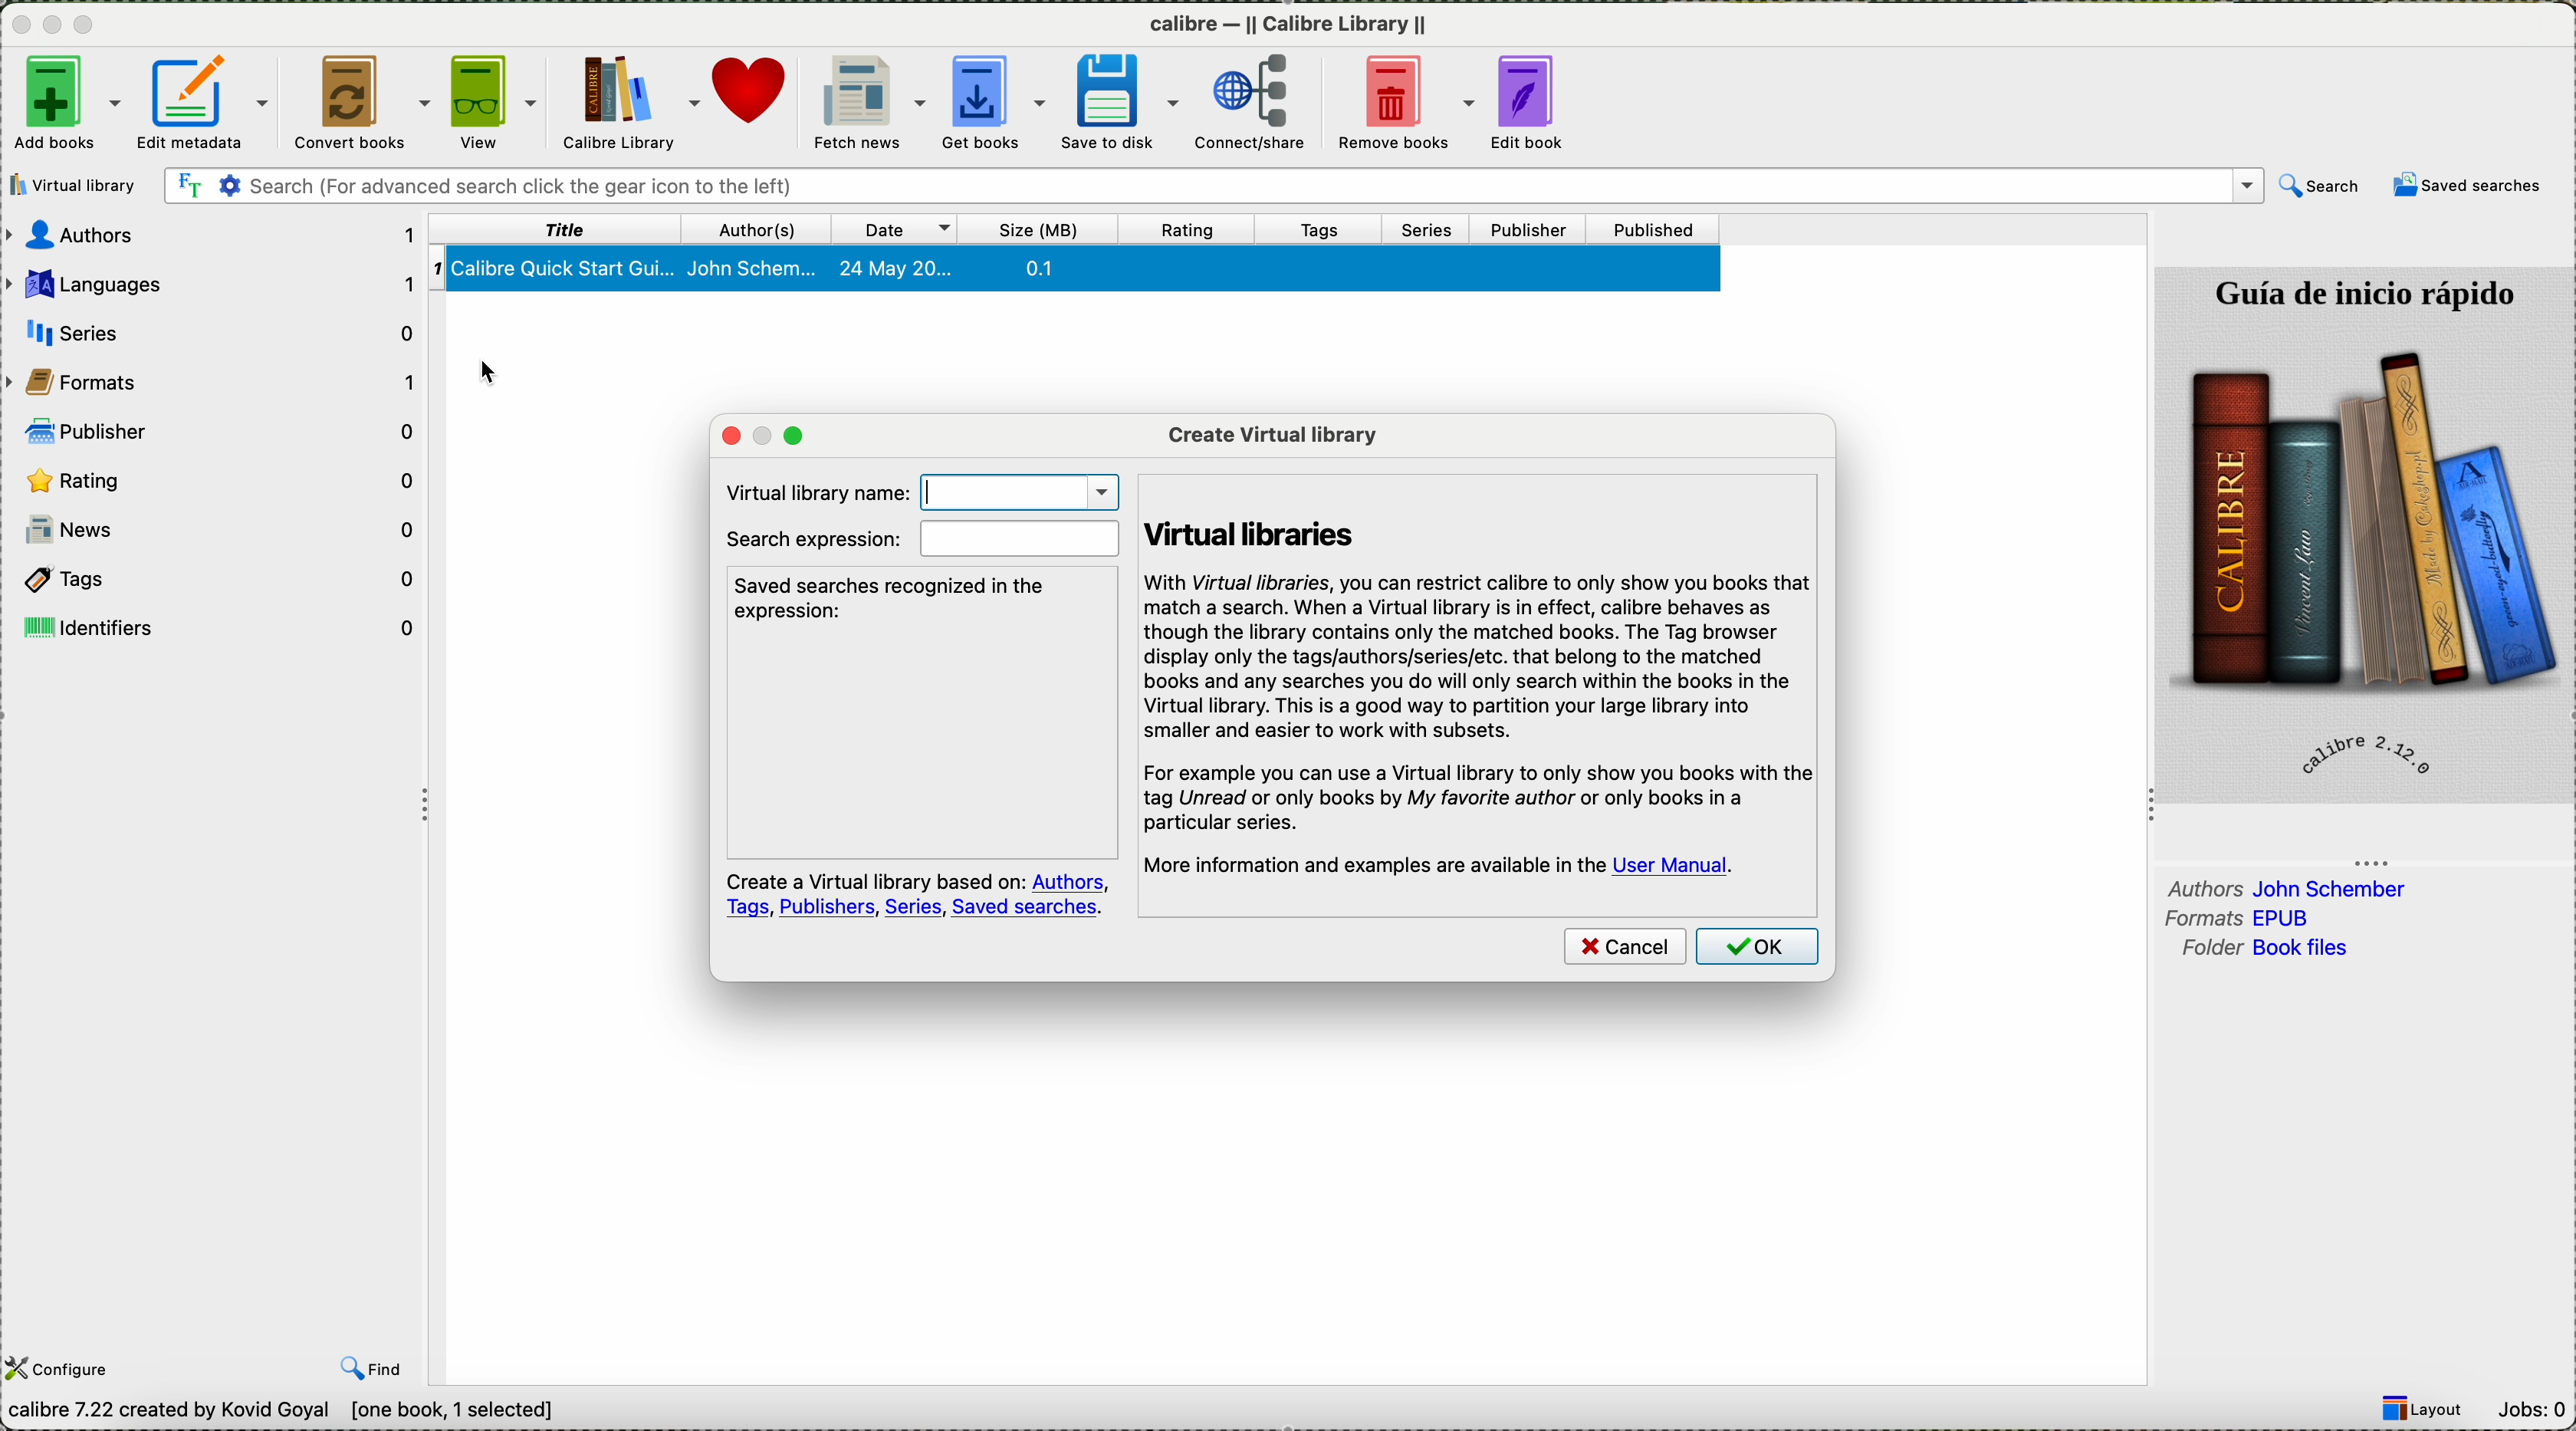  What do you see at coordinates (1273, 432) in the screenshot?
I see `create virtual library` at bounding box center [1273, 432].